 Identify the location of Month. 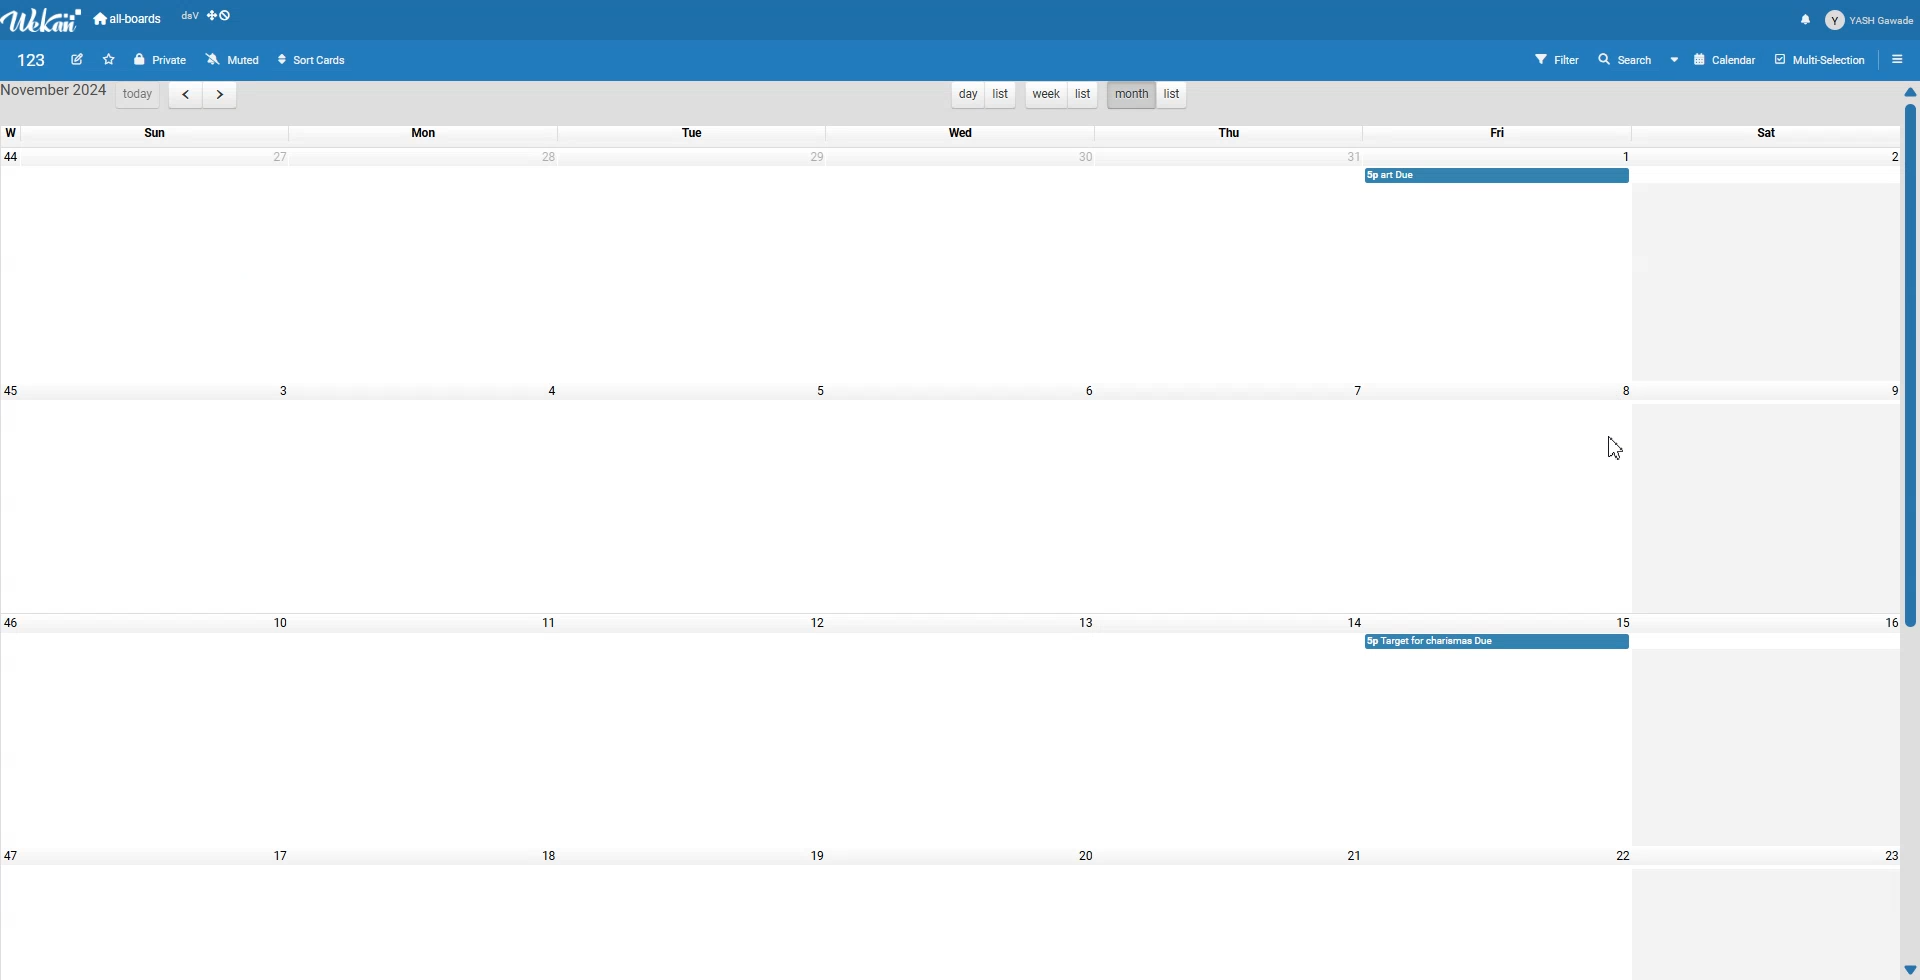
(1130, 96).